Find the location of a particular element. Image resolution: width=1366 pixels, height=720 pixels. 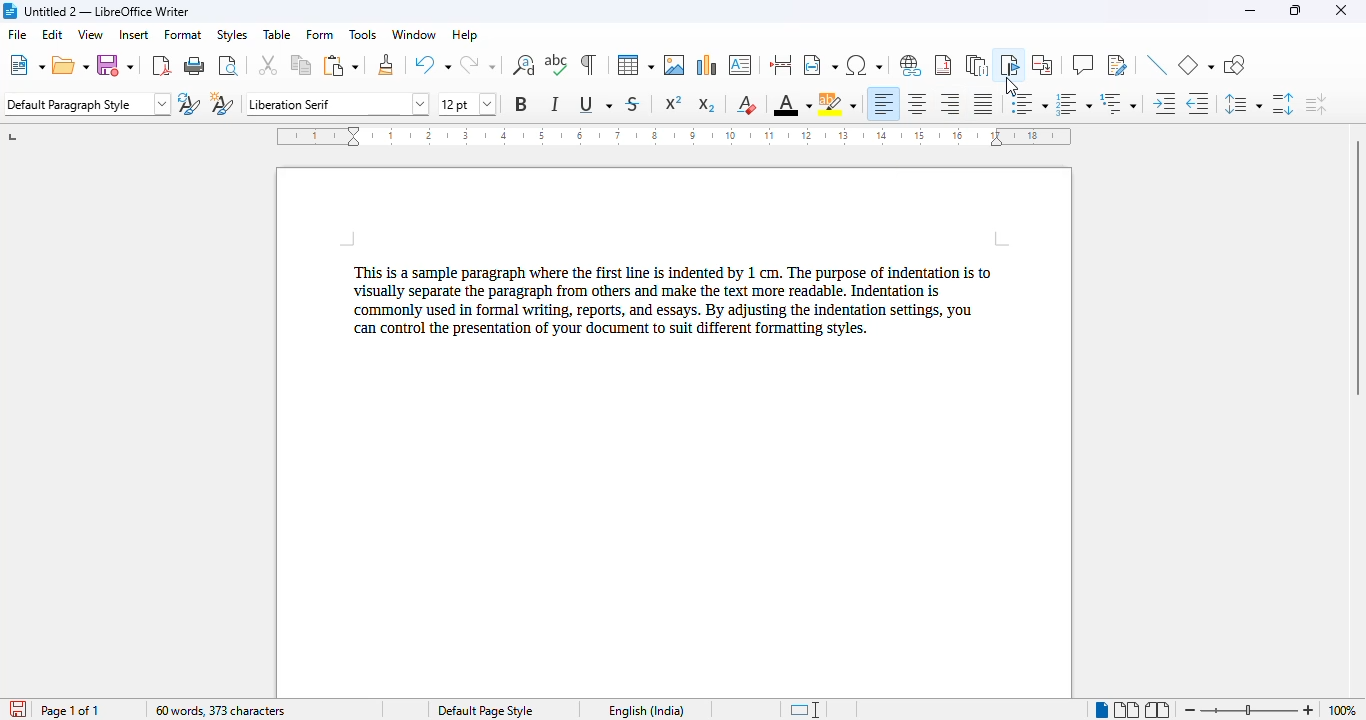

insert text box is located at coordinates (741, 65).